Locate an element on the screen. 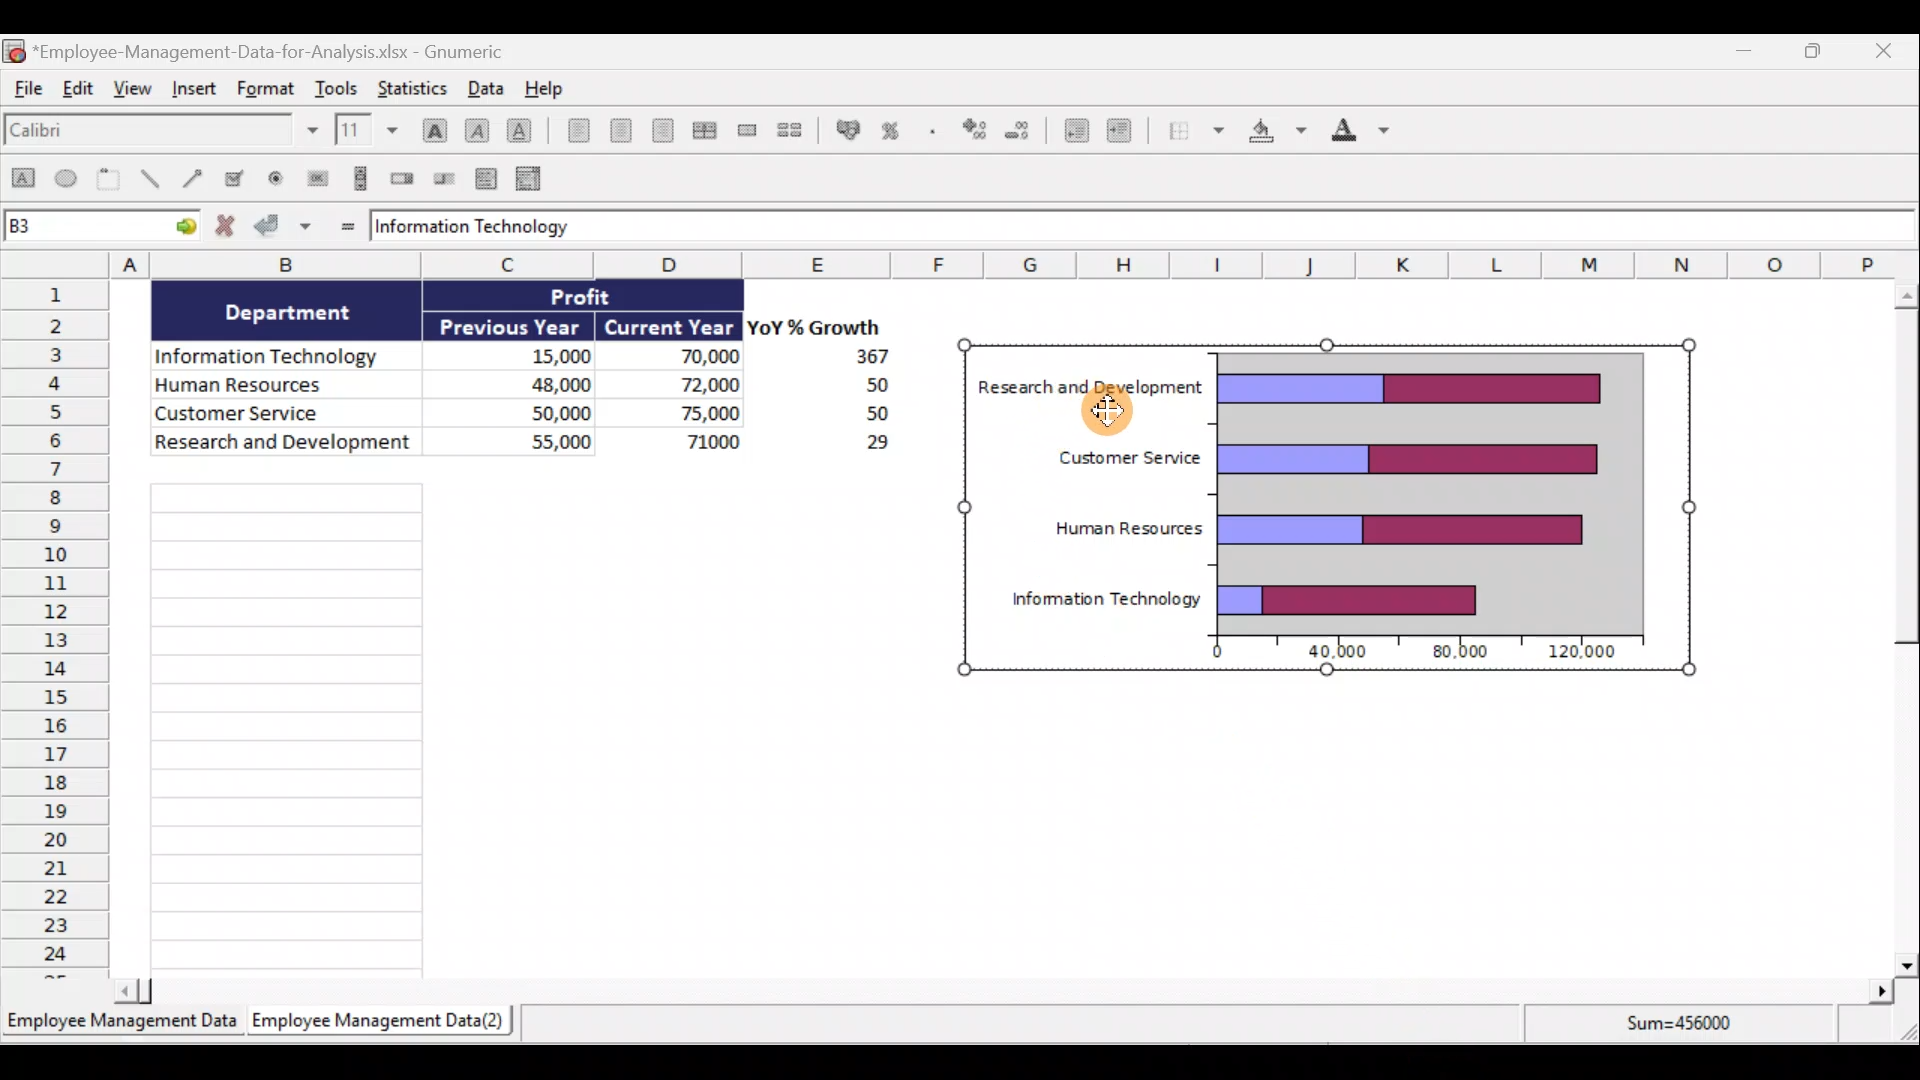  Centre horizontally is located at coordinates (624, 133).